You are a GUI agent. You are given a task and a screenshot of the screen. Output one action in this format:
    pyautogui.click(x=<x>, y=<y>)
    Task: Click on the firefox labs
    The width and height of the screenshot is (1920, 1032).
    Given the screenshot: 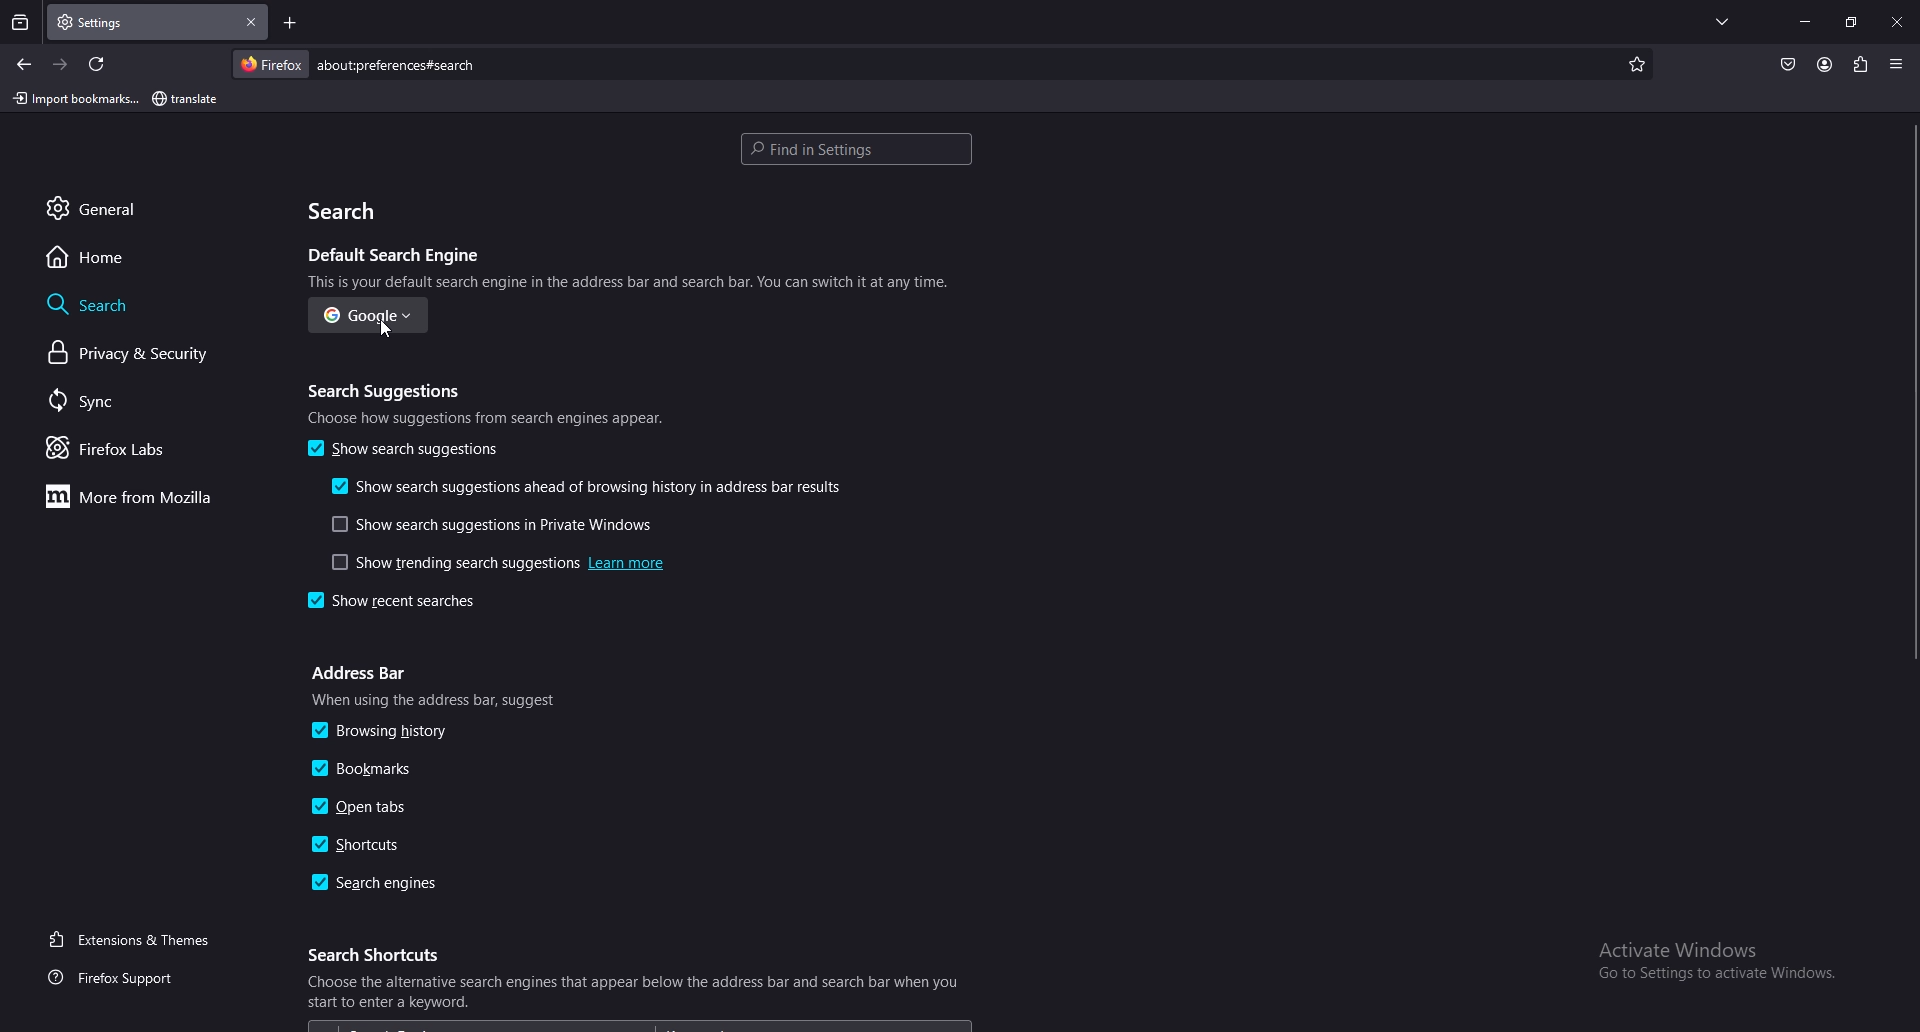 What is the action you would take?
    pyautogui.click(x=139, y=448)
    